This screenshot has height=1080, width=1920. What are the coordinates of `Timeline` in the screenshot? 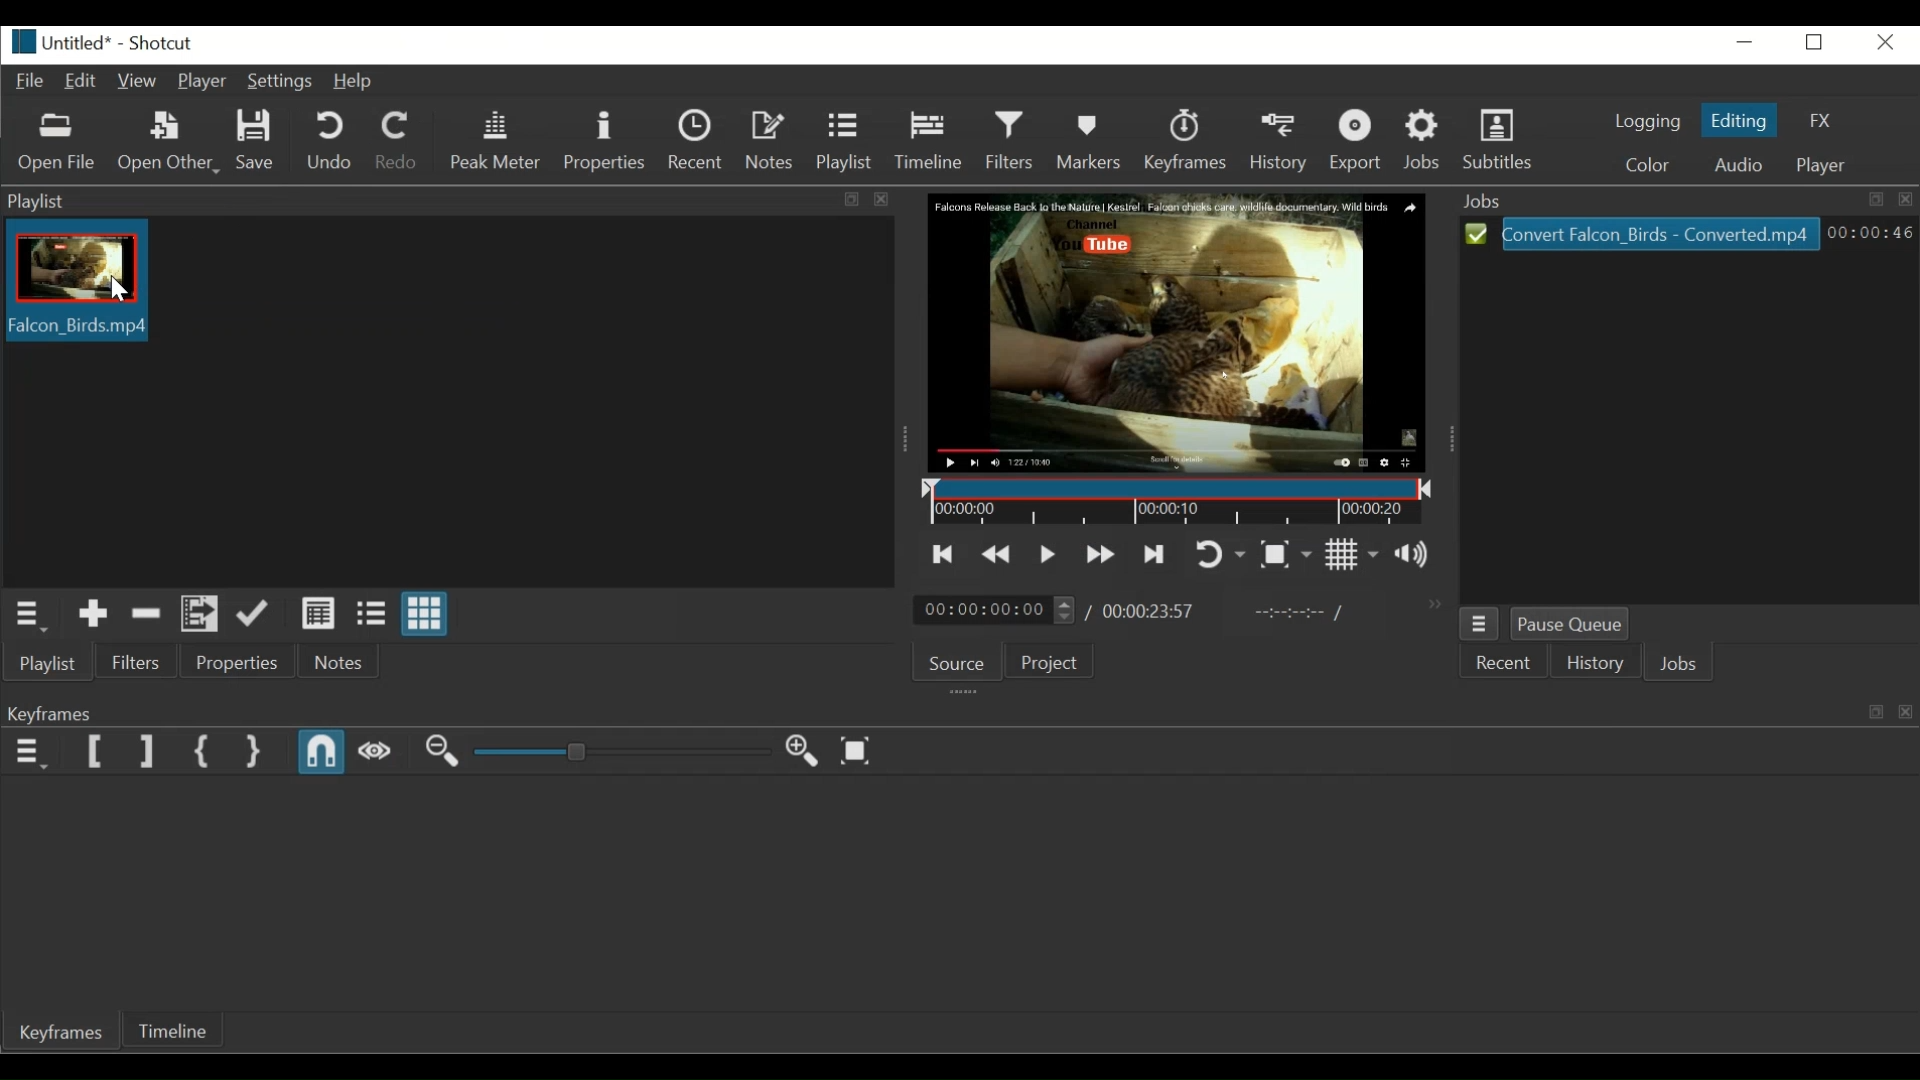 It's located at (931, 142).